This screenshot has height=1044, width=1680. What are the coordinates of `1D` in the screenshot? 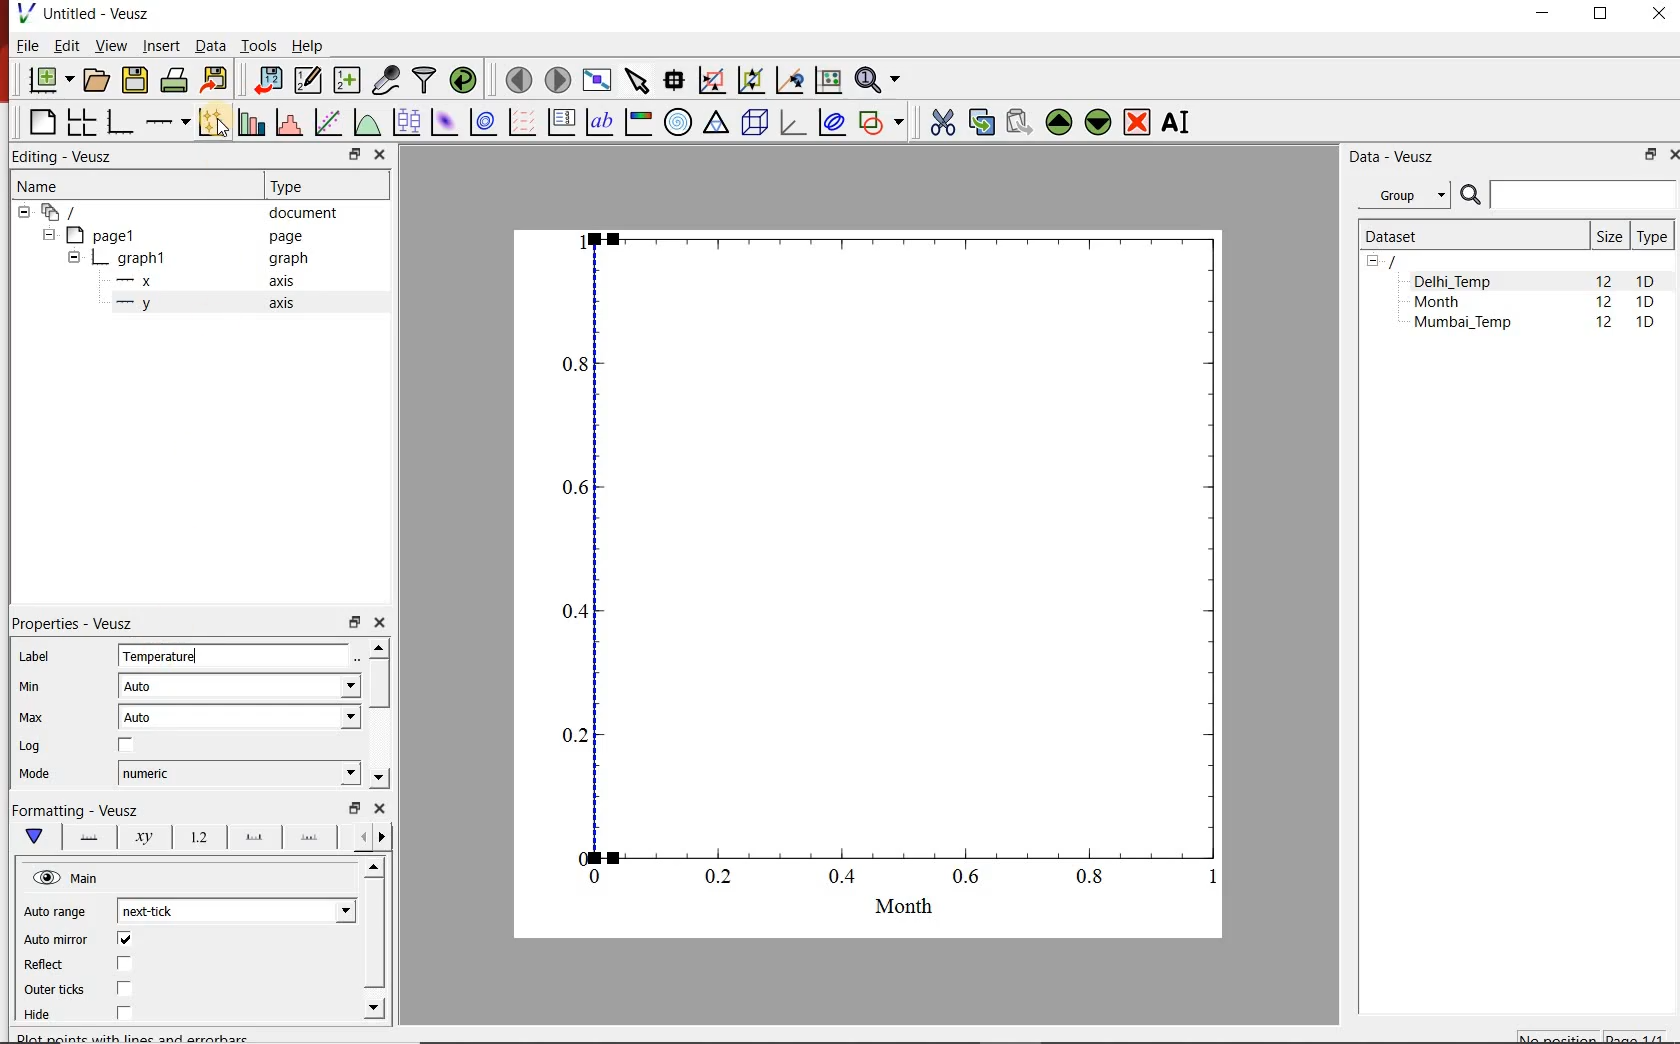 It's located at (1645, 303).